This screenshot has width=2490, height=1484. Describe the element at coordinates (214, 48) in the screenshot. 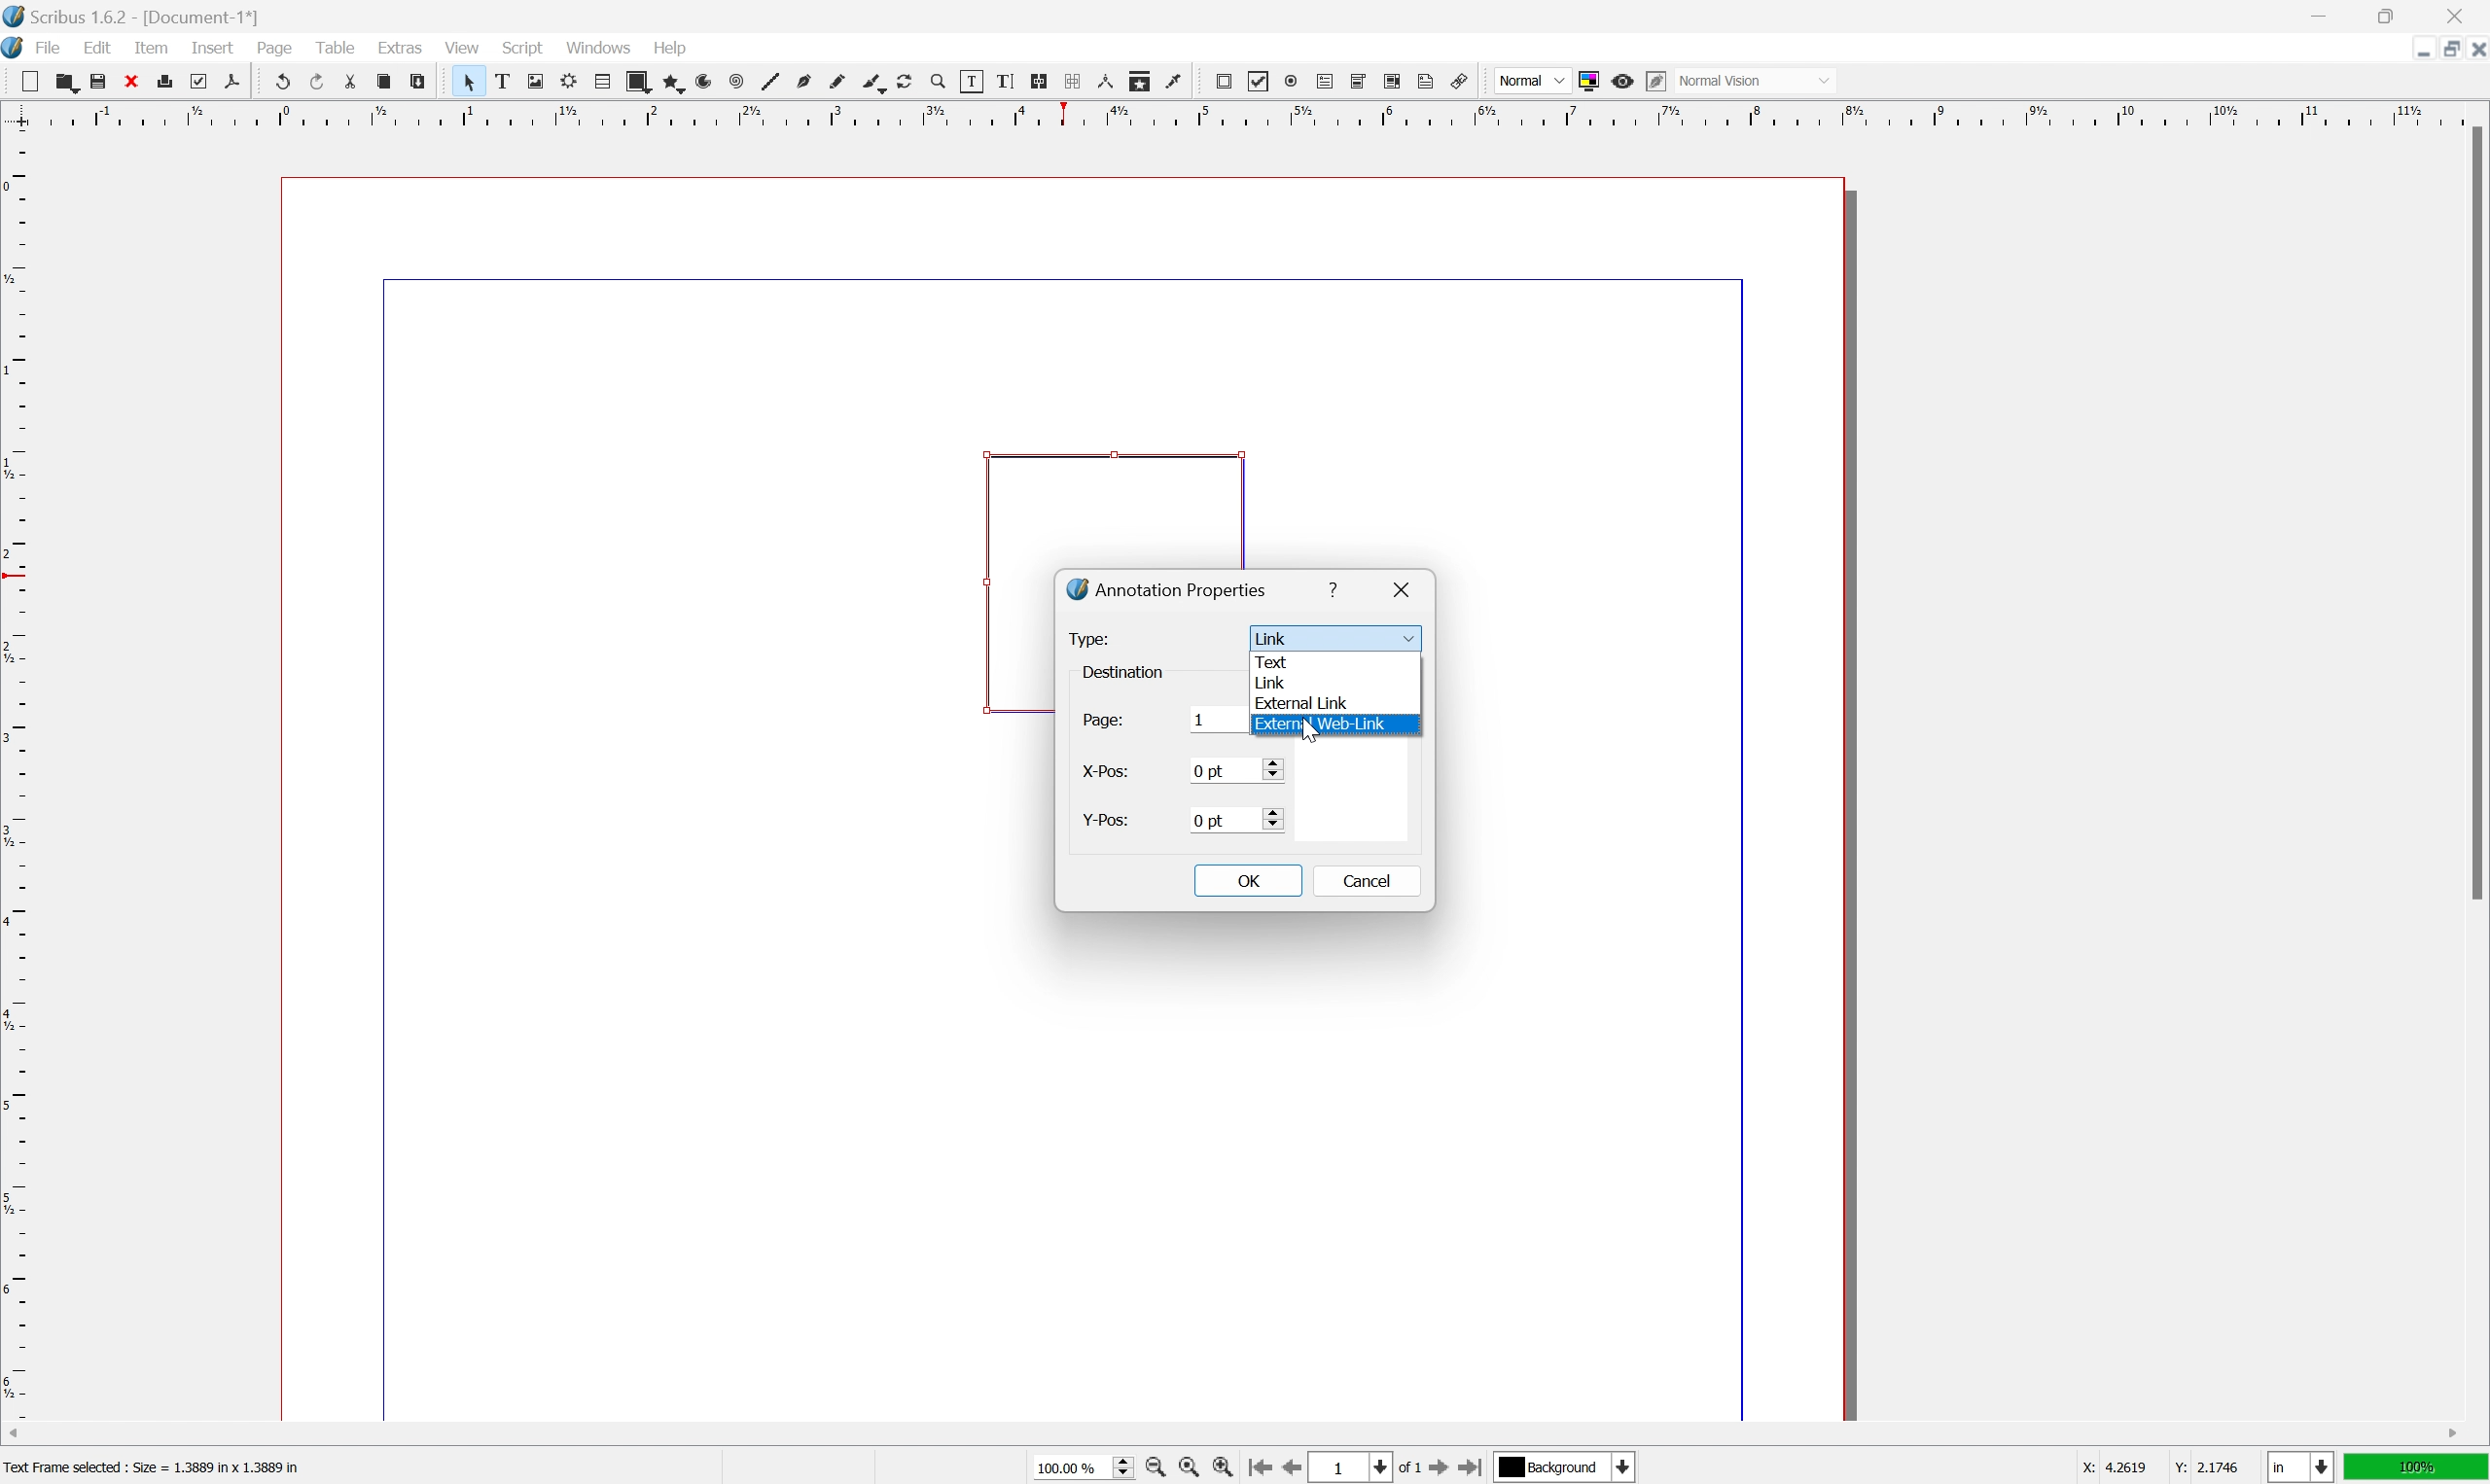

I see `insert` at that location.